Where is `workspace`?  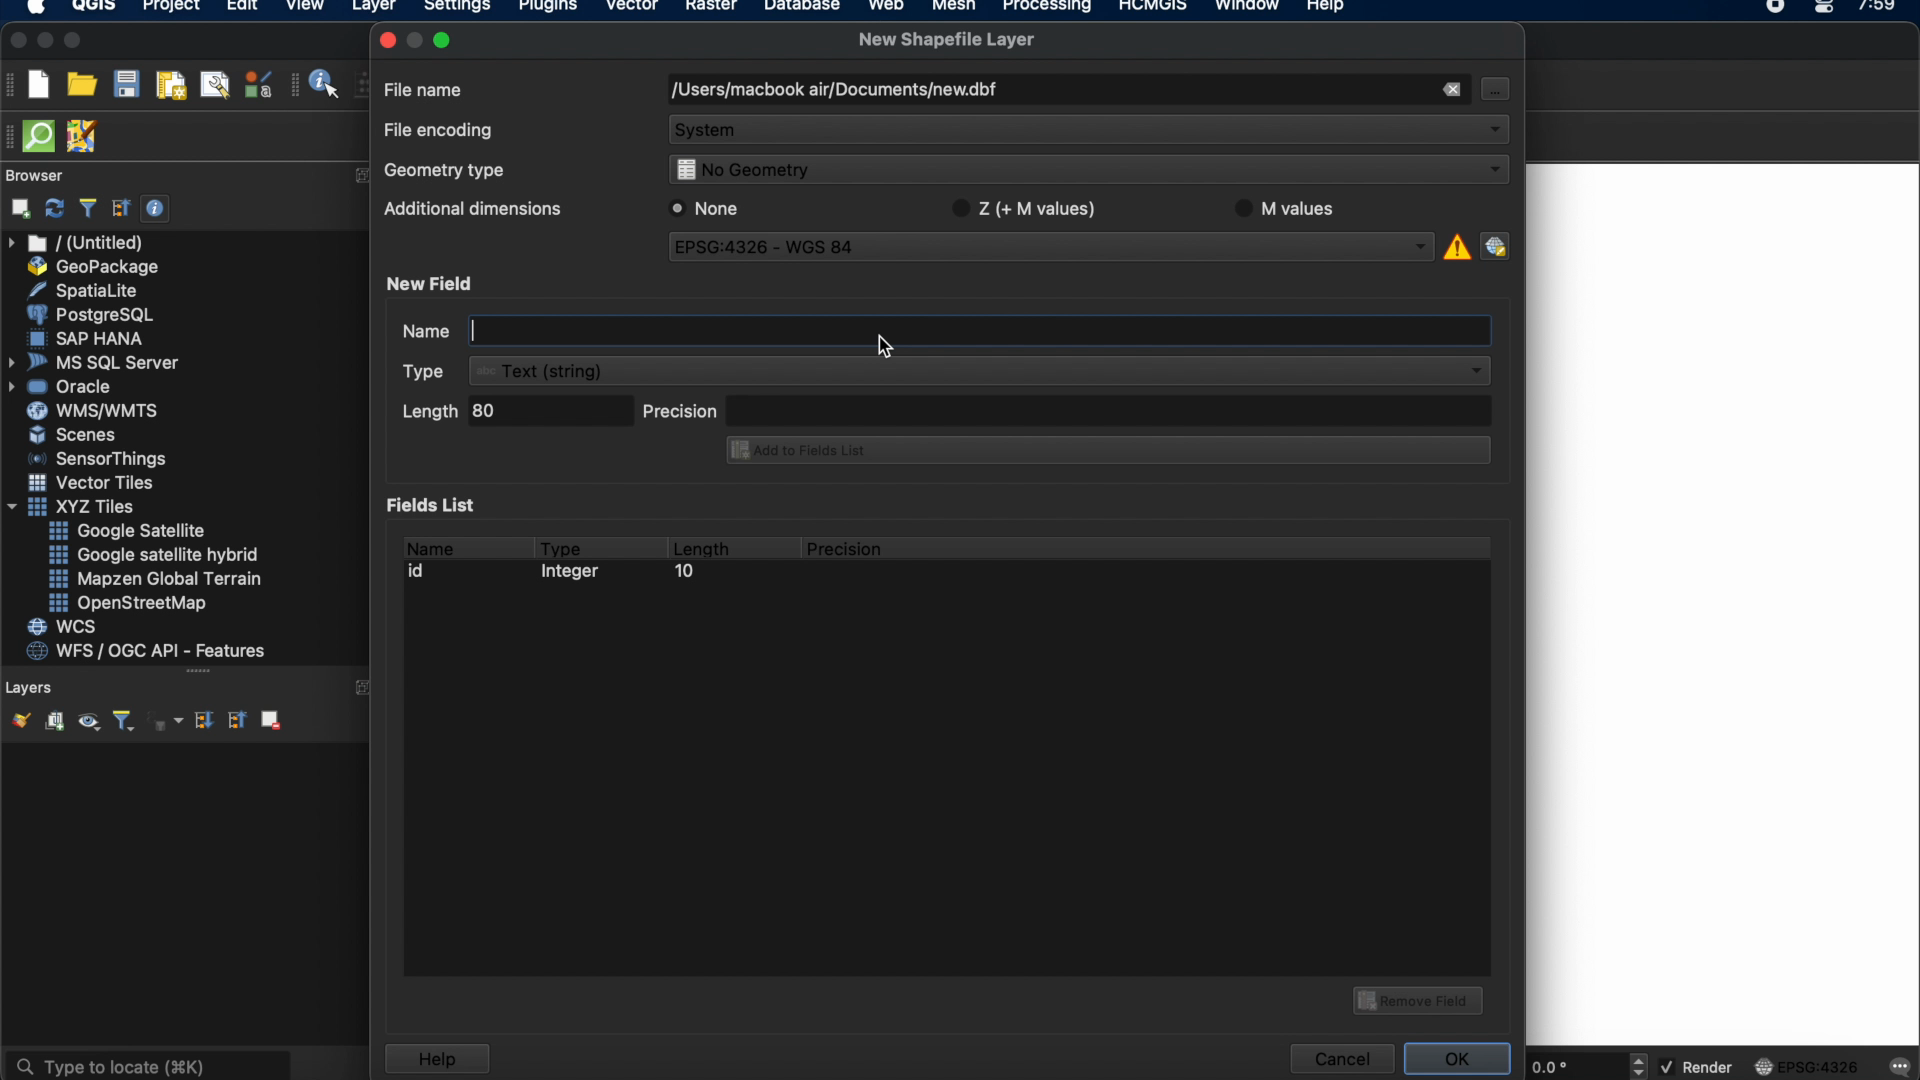
workspace is located at coordinates (1723, 607).